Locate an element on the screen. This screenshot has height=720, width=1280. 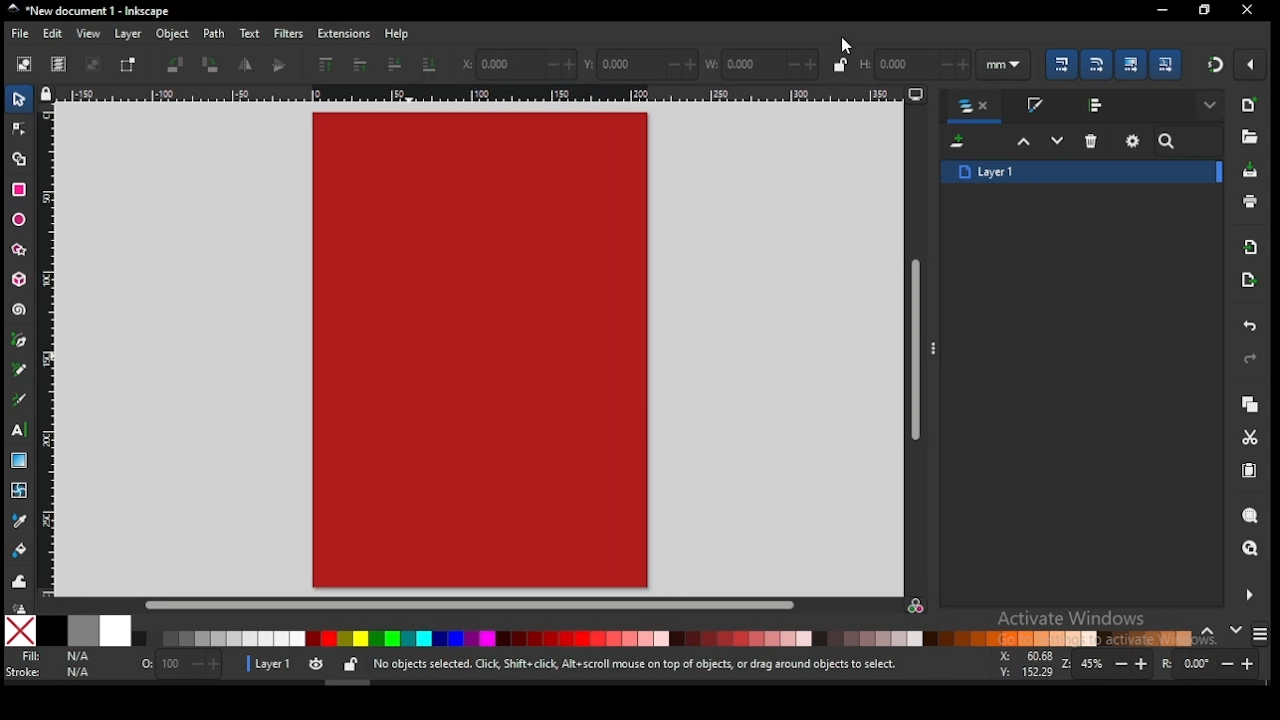
extensions is located at coordinates (344, 34).